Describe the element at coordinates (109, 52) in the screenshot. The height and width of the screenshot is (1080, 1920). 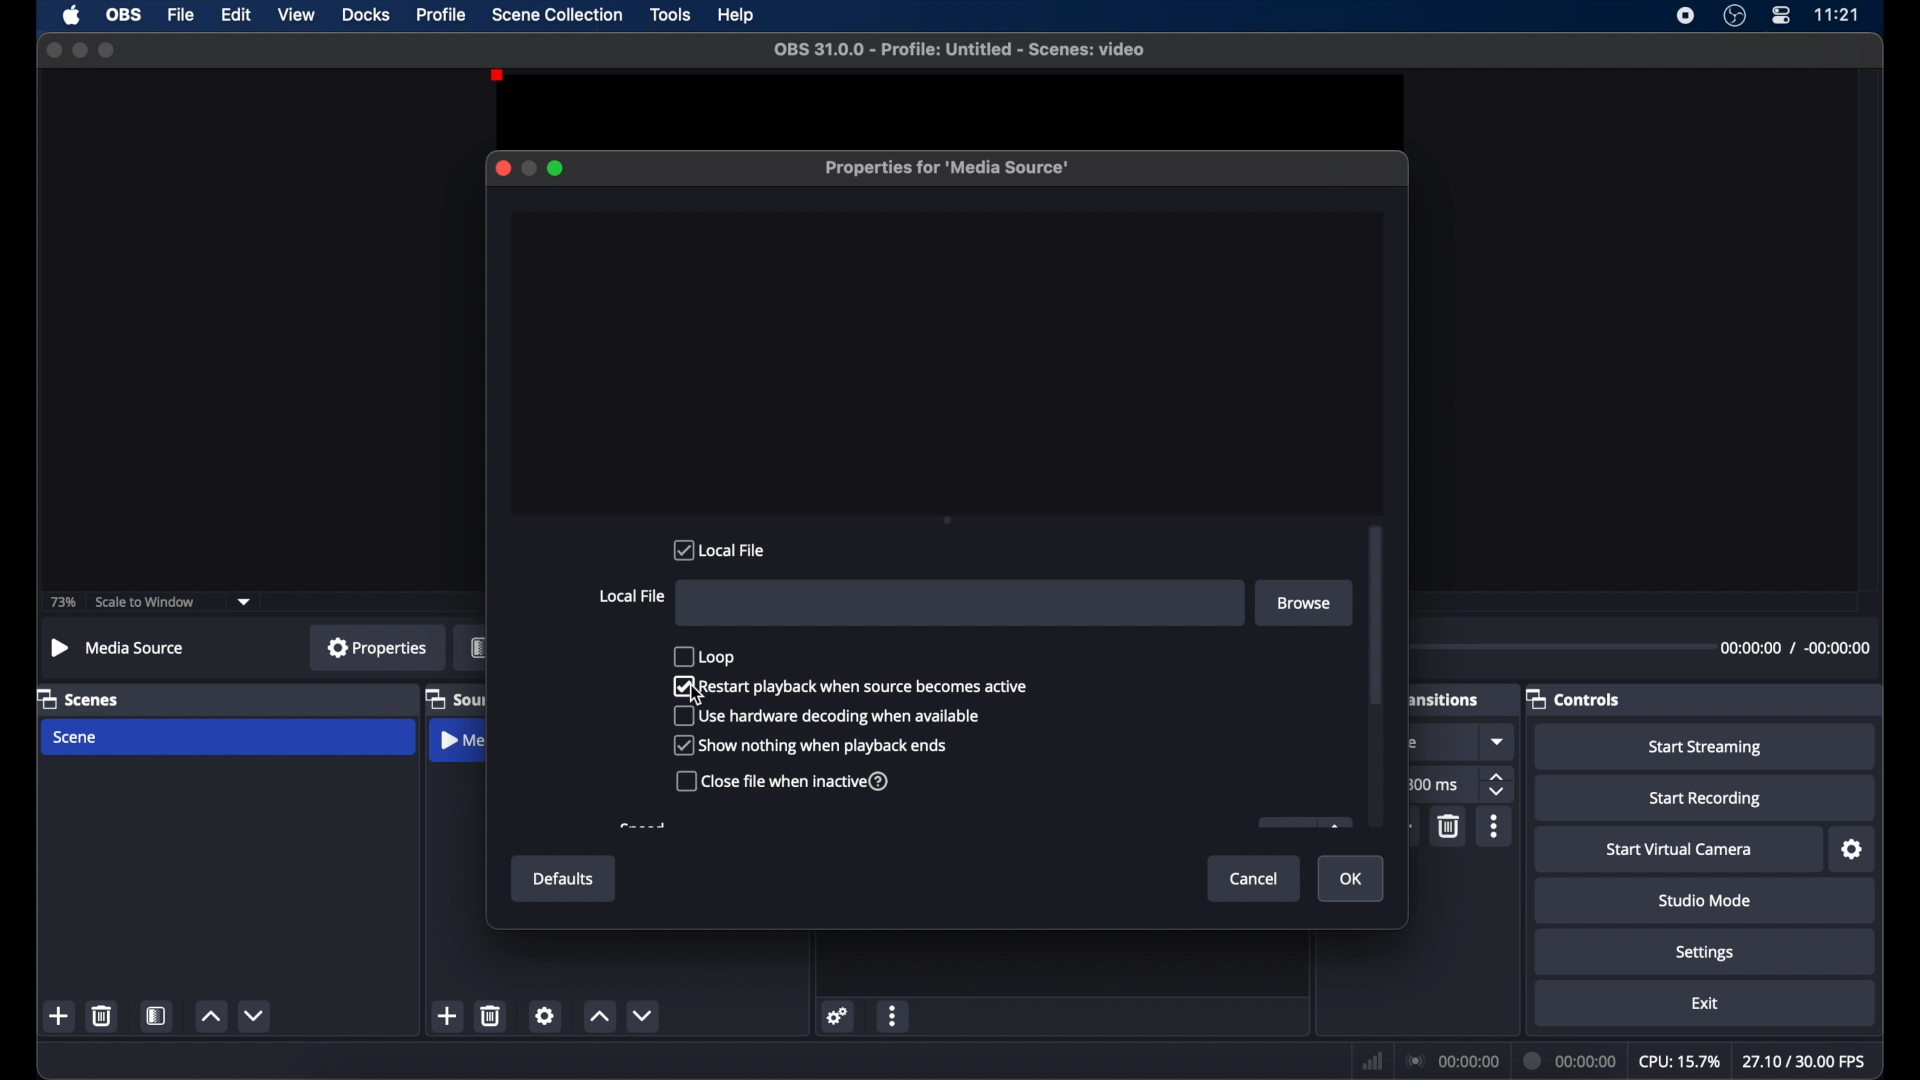
I see `maximize` at that location.